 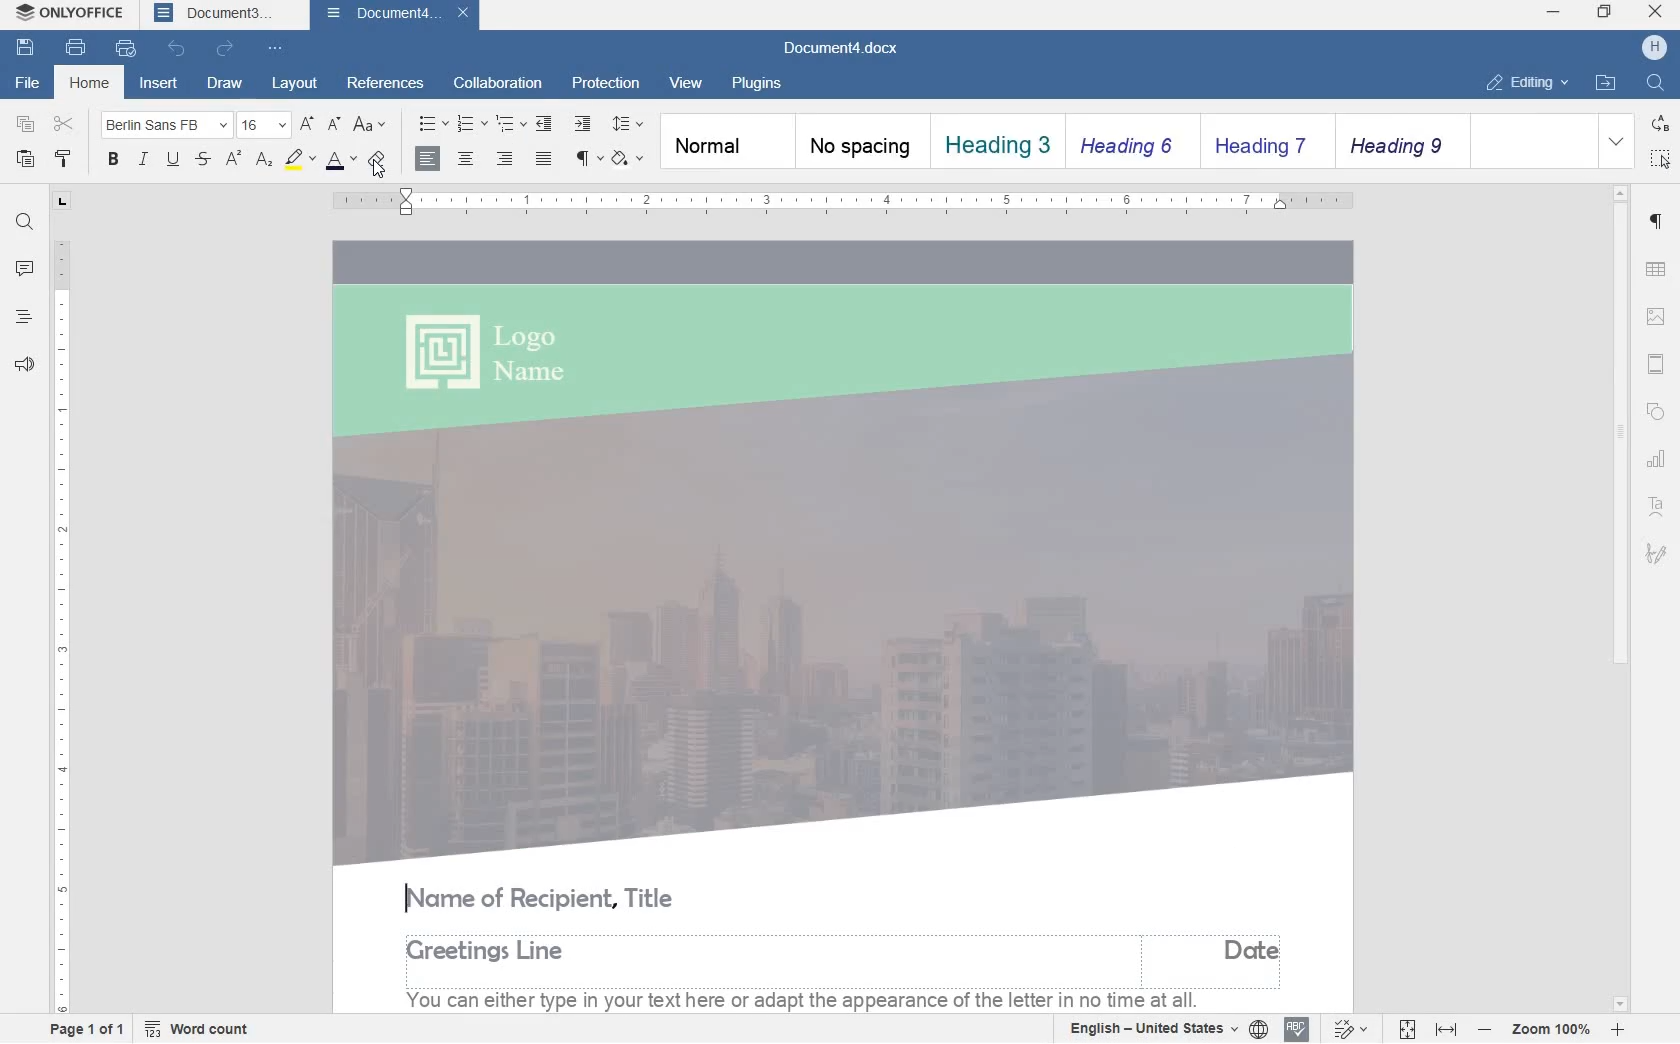 I want to click on english - united states, so click(x=1162, y=1028).